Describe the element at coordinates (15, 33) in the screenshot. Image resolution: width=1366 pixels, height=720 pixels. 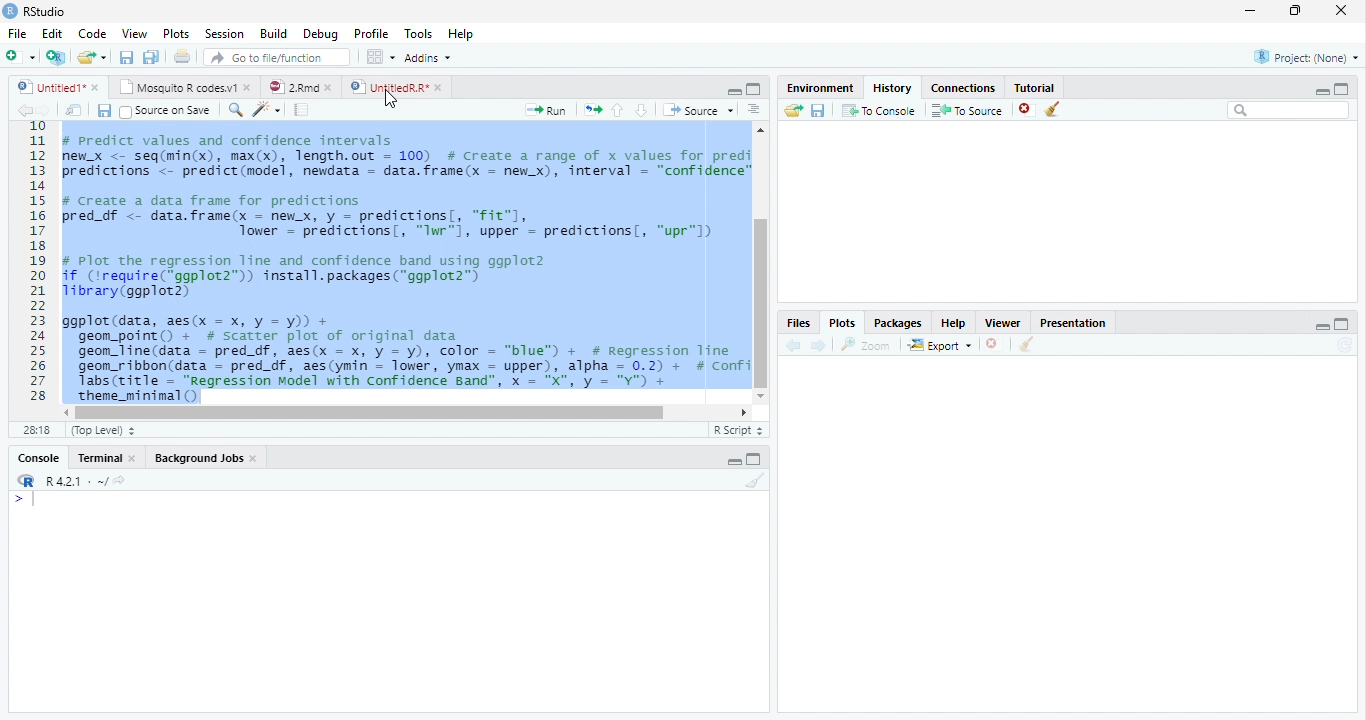
I see `File` at that location.